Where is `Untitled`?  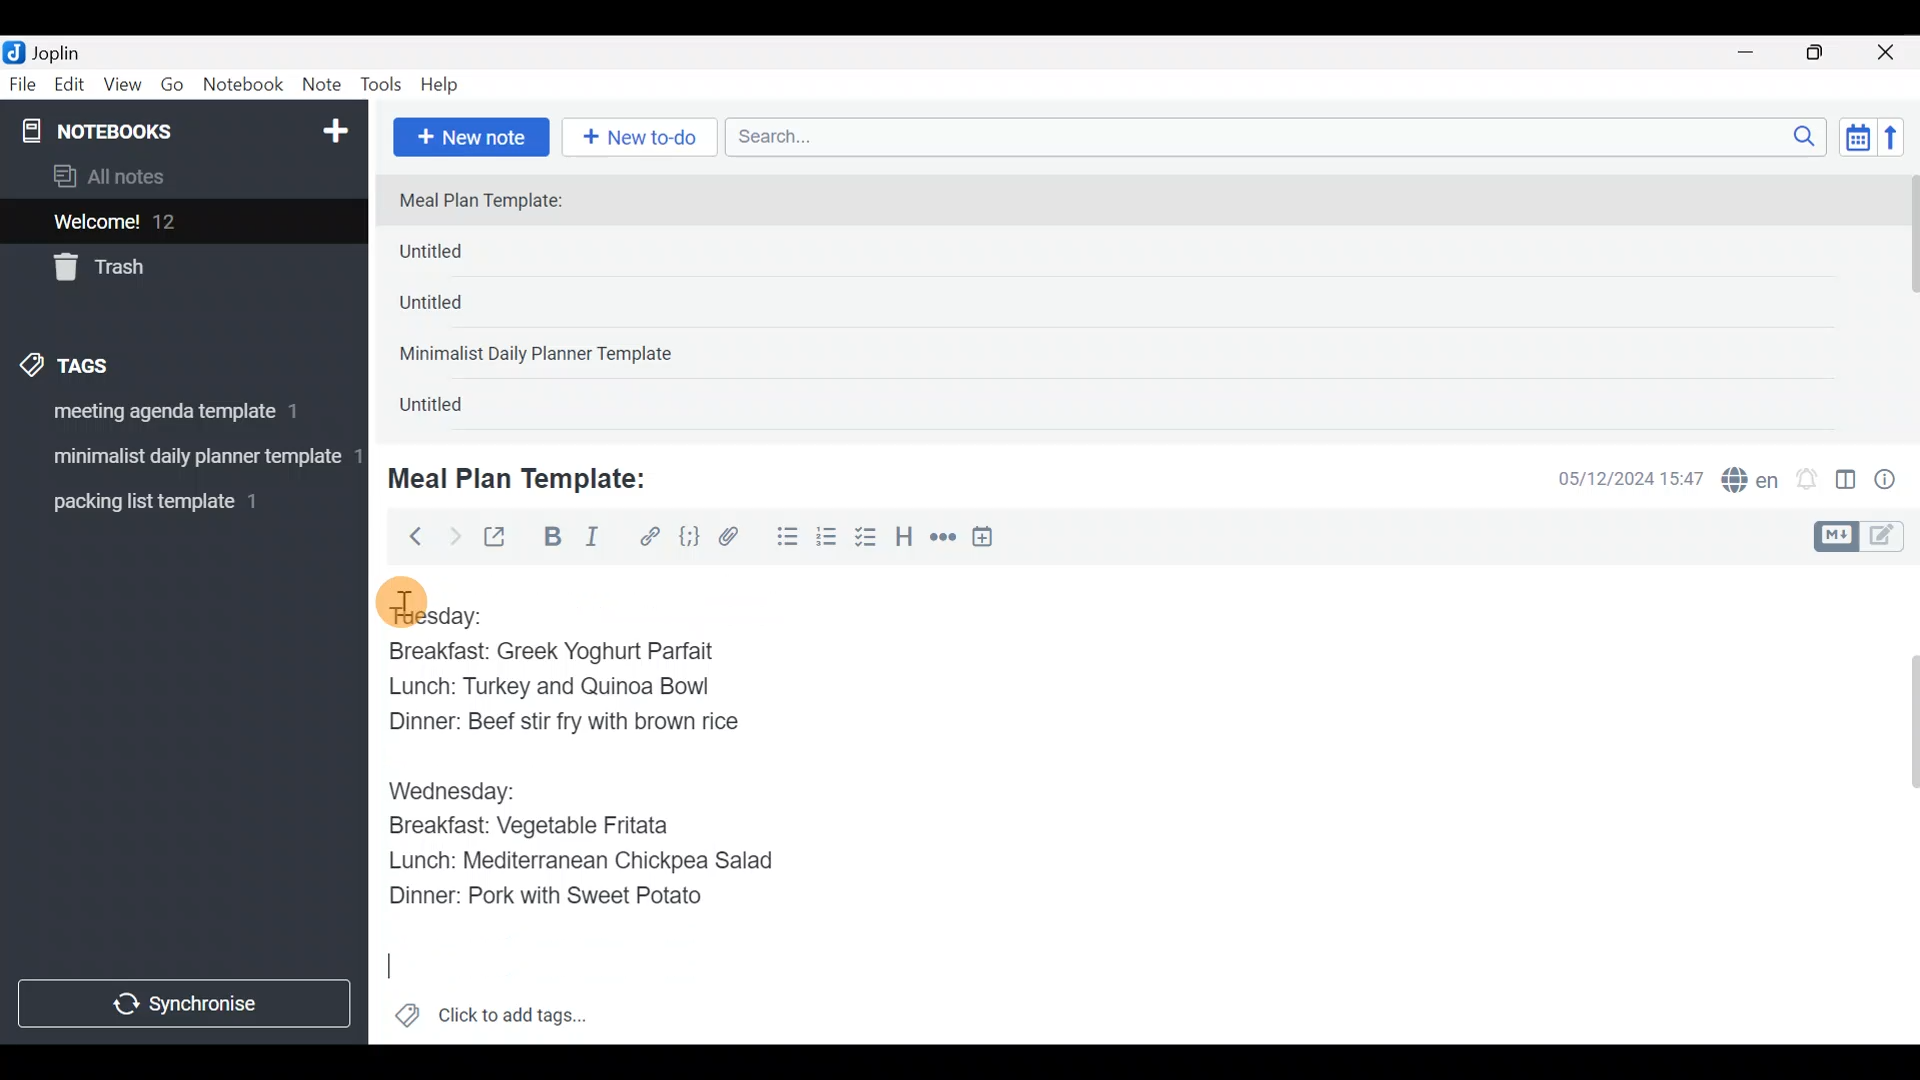
Untitled is located at coordinates (454, 409).